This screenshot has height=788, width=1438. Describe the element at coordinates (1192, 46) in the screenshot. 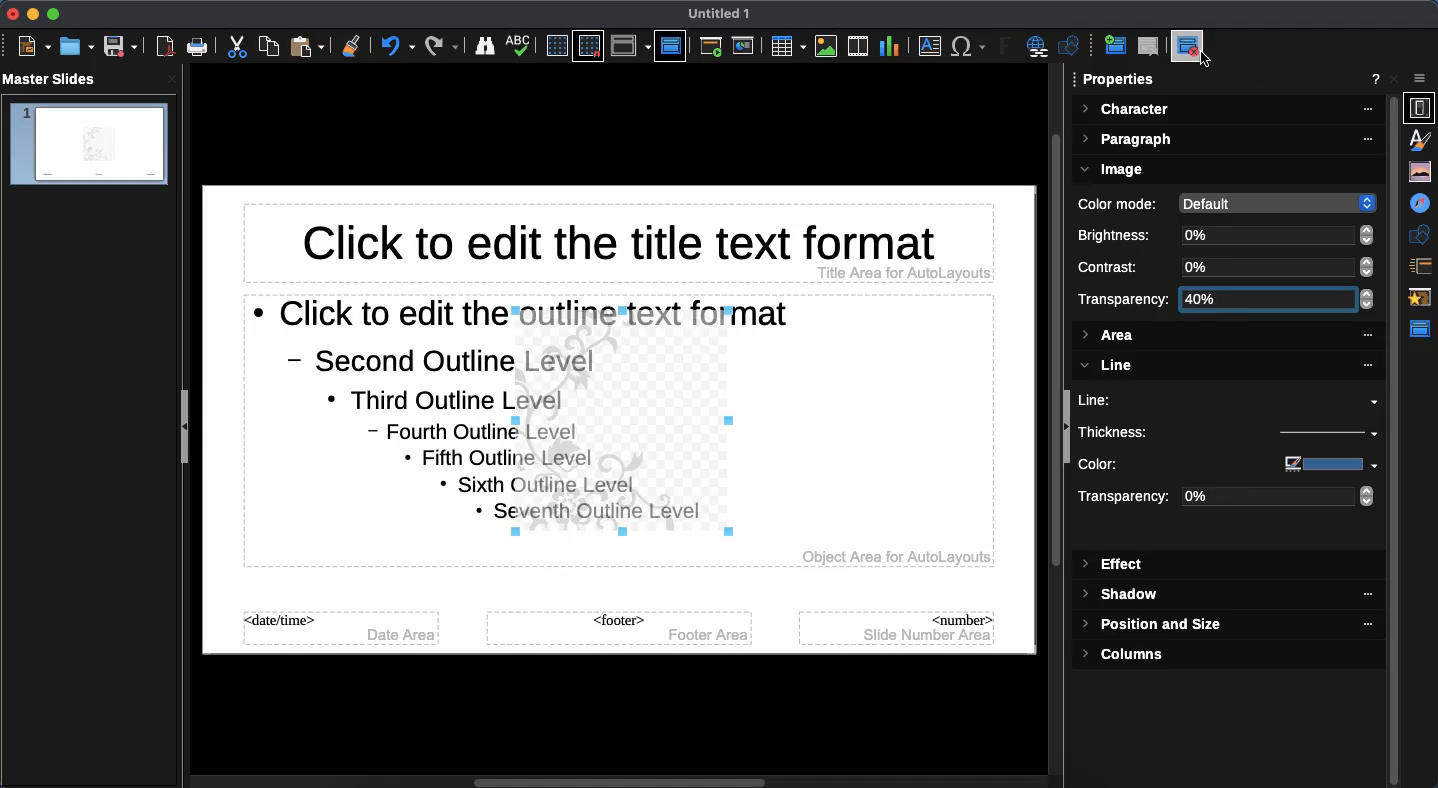

I see `Master view close` at that location.